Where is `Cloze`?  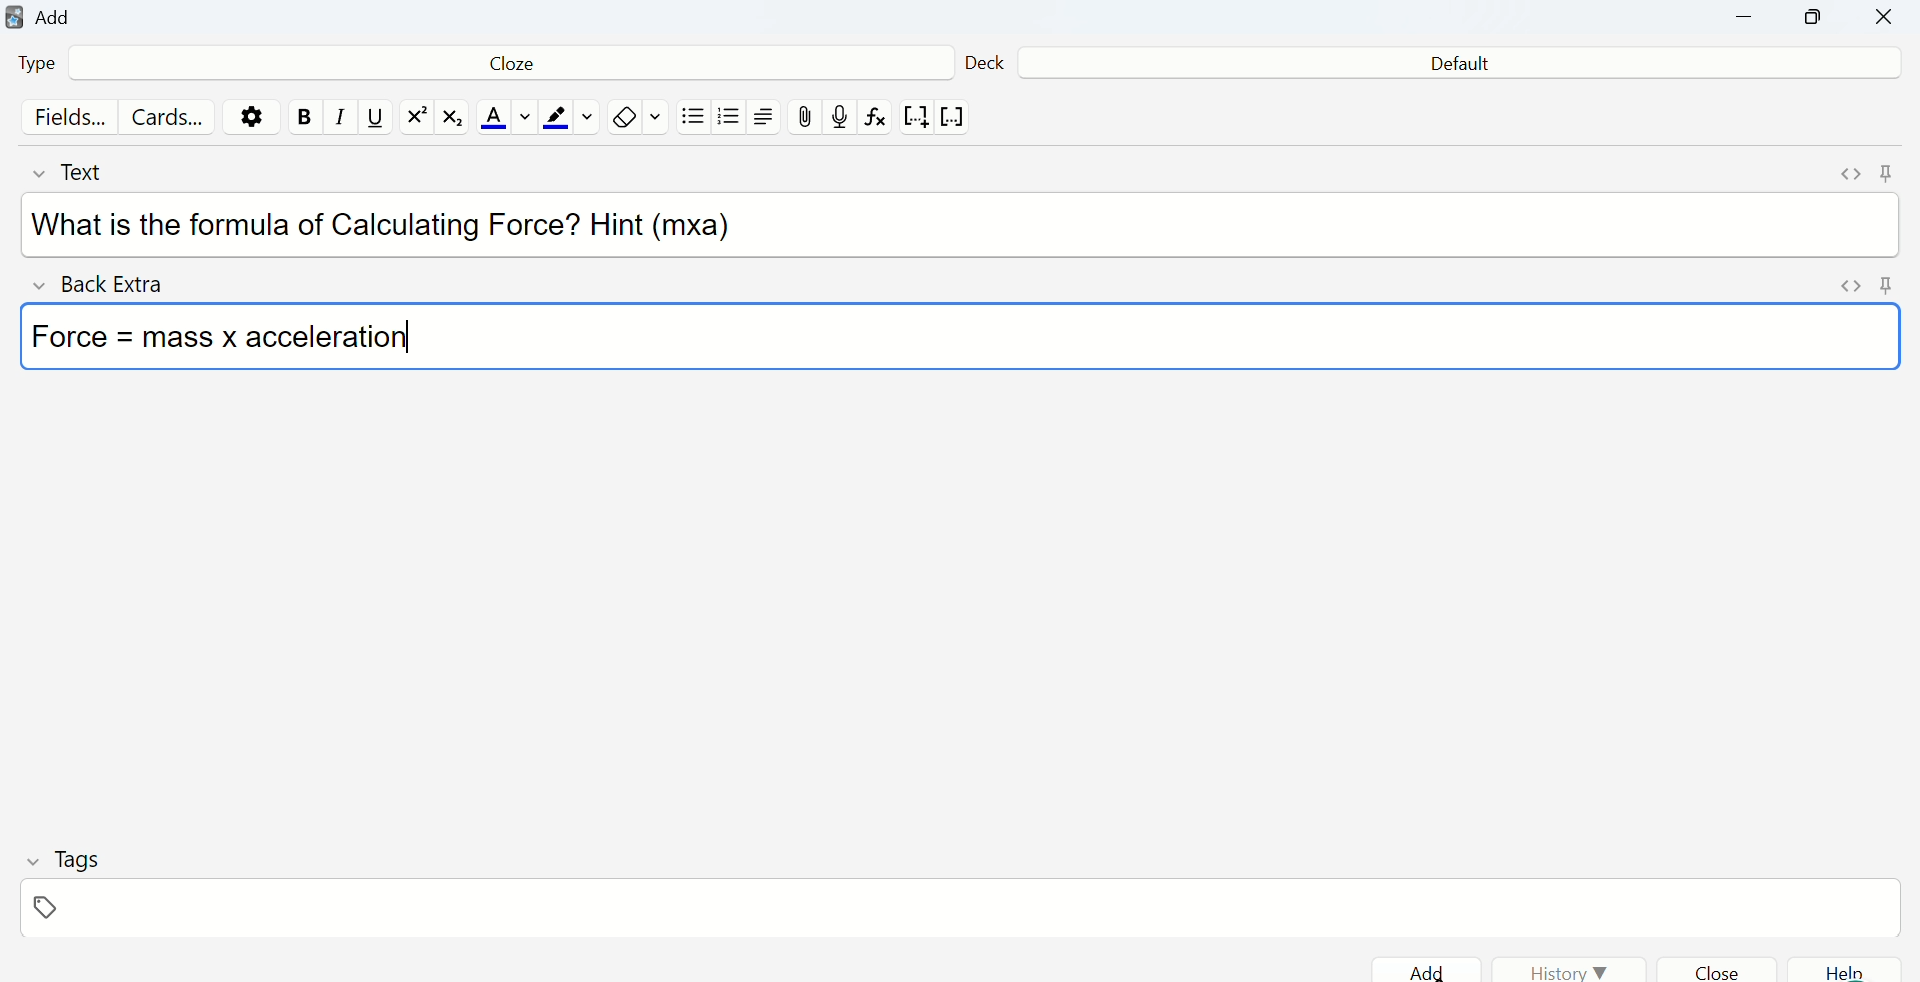 Cloze is located at coordinates (504, 67).